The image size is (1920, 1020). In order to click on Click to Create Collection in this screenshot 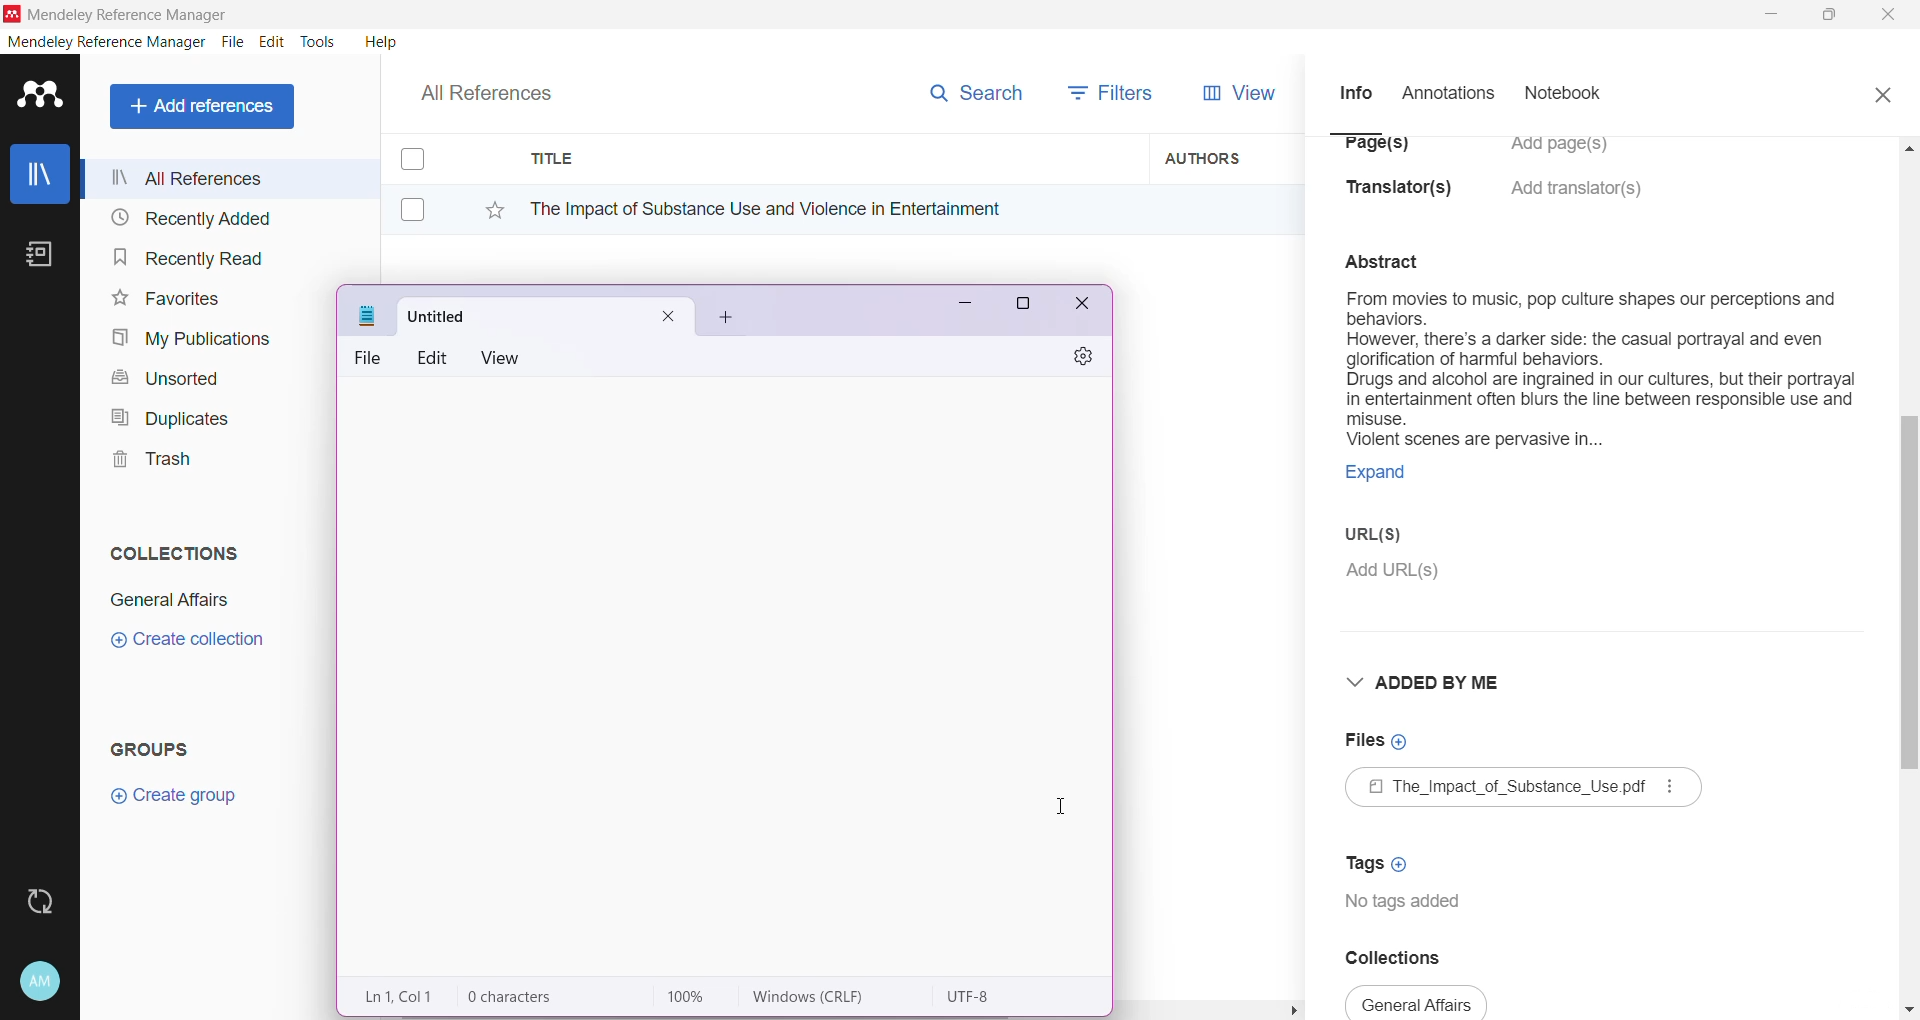, I will do `click(187, 643)`.